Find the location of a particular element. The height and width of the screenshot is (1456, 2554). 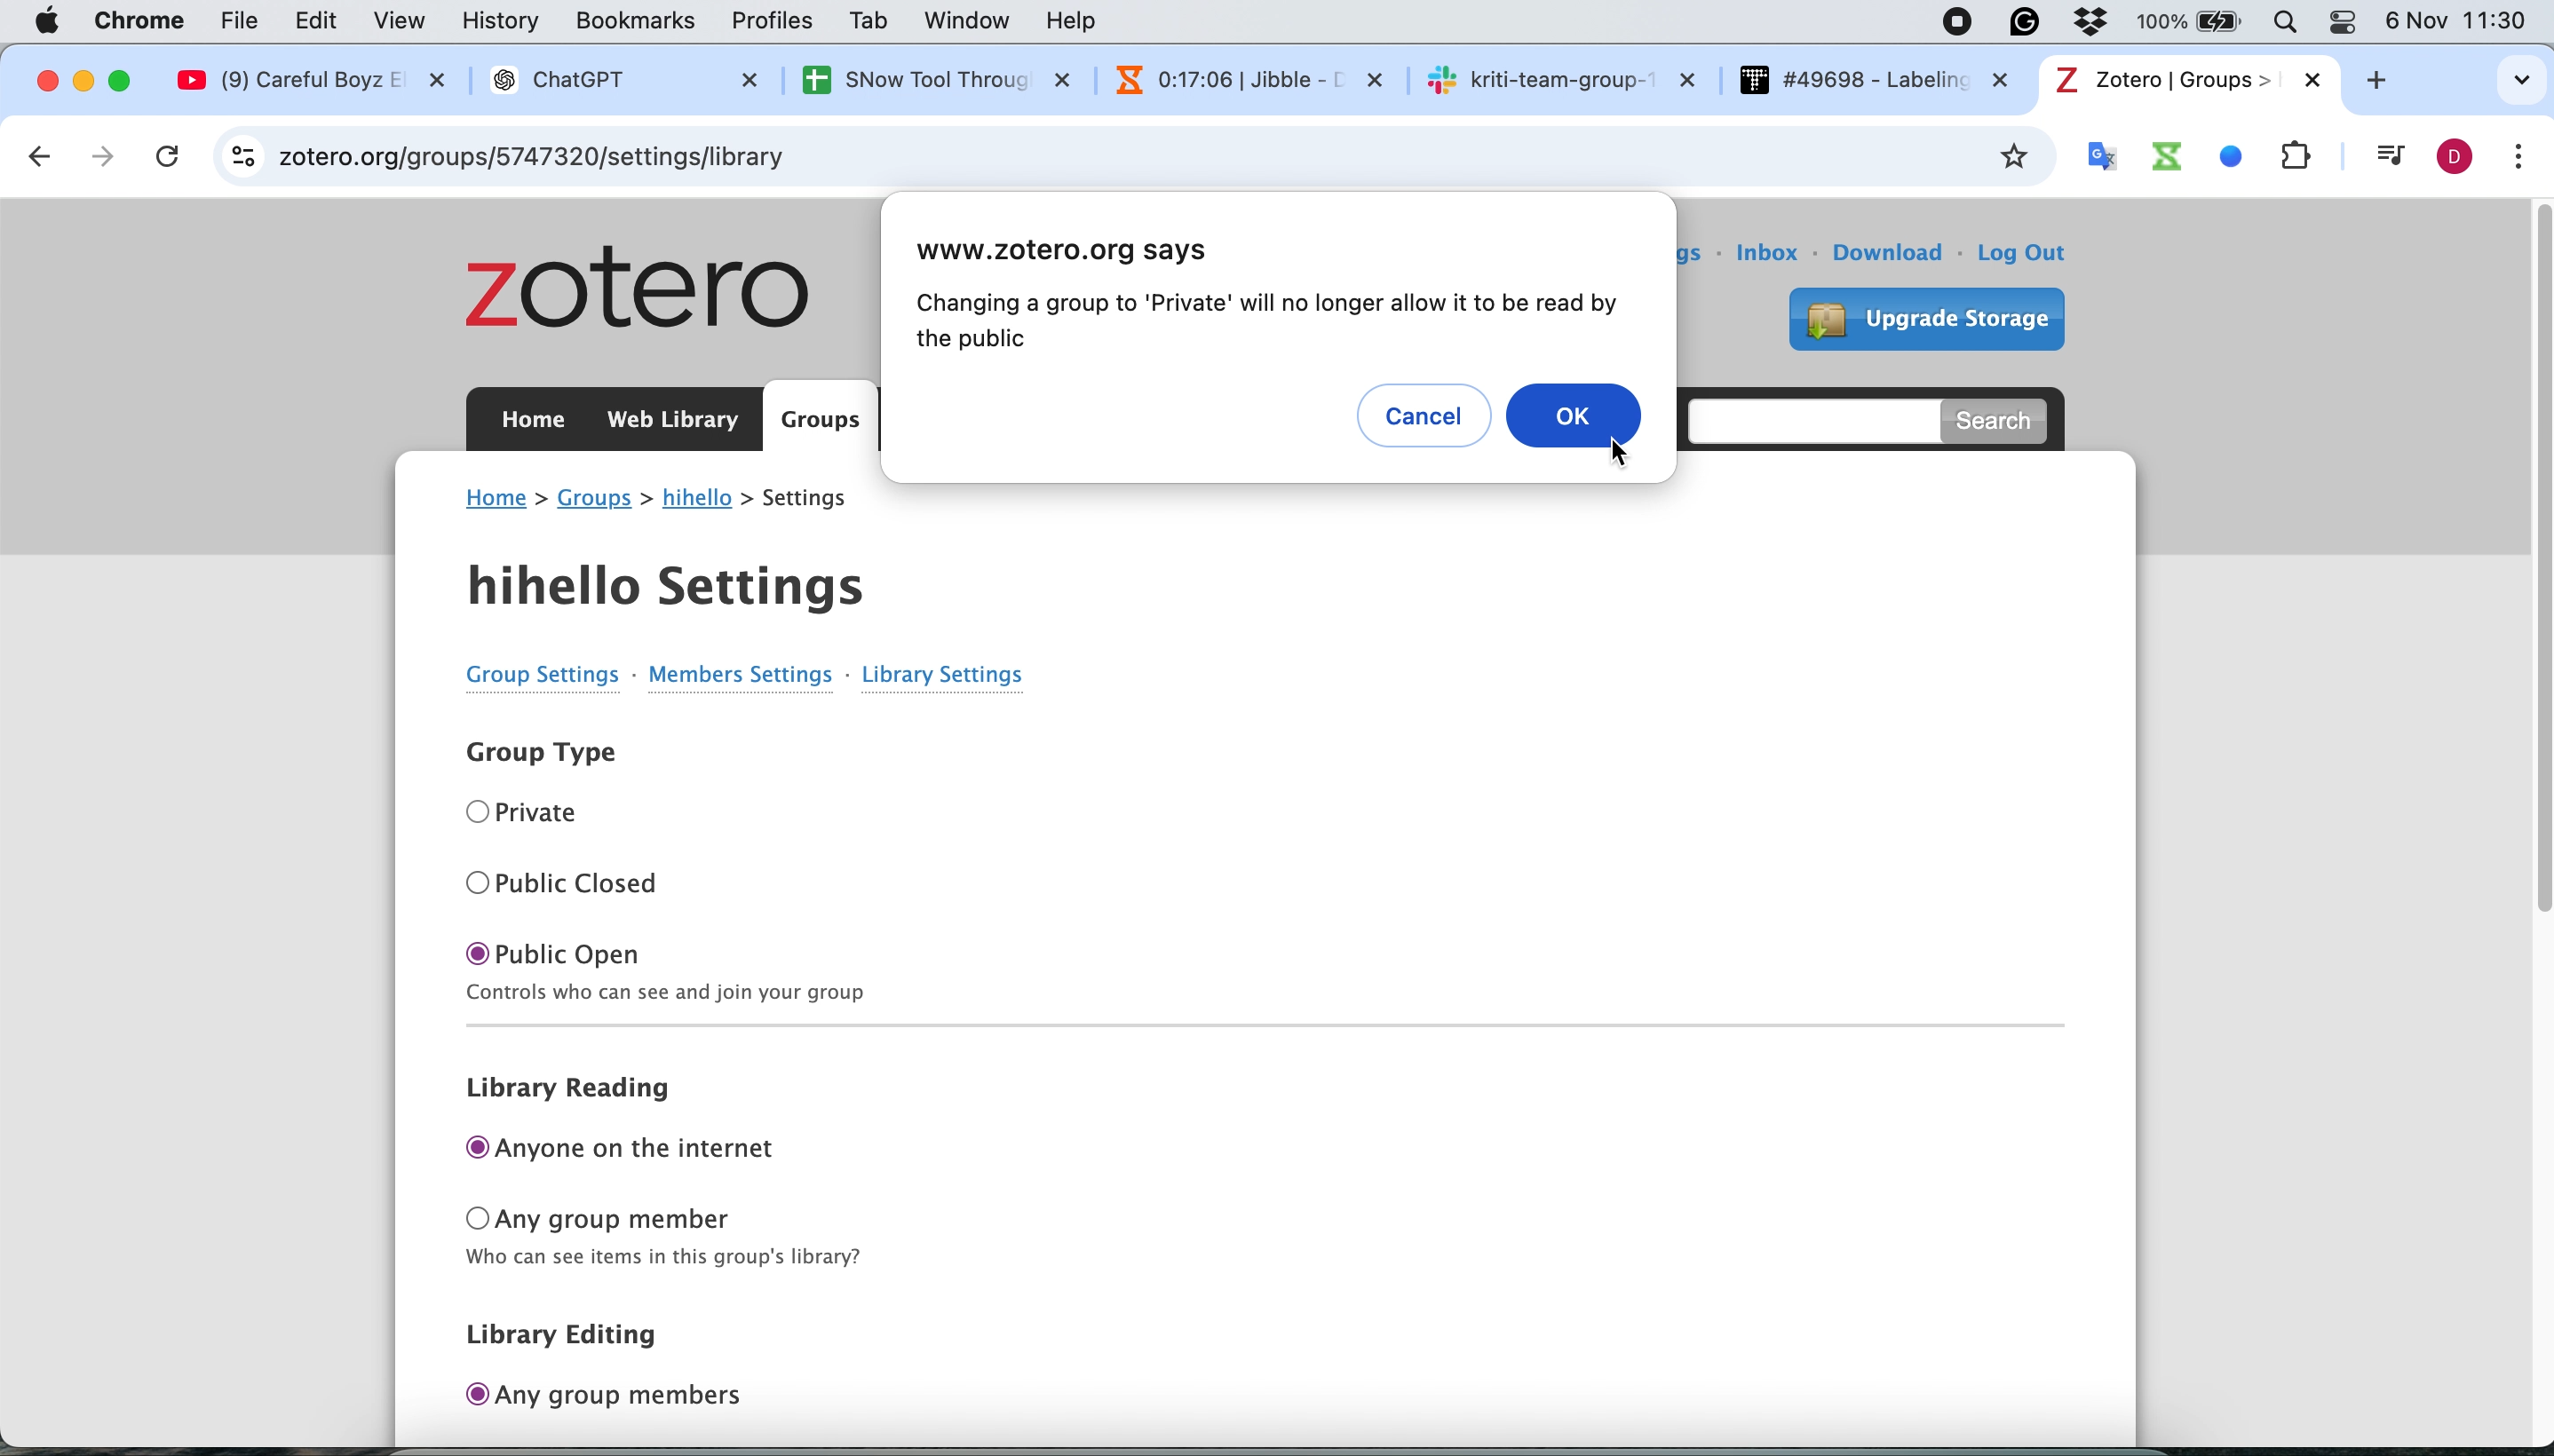

zotero.org/groups/5747320/hihello is located at coordinates (561, 158).